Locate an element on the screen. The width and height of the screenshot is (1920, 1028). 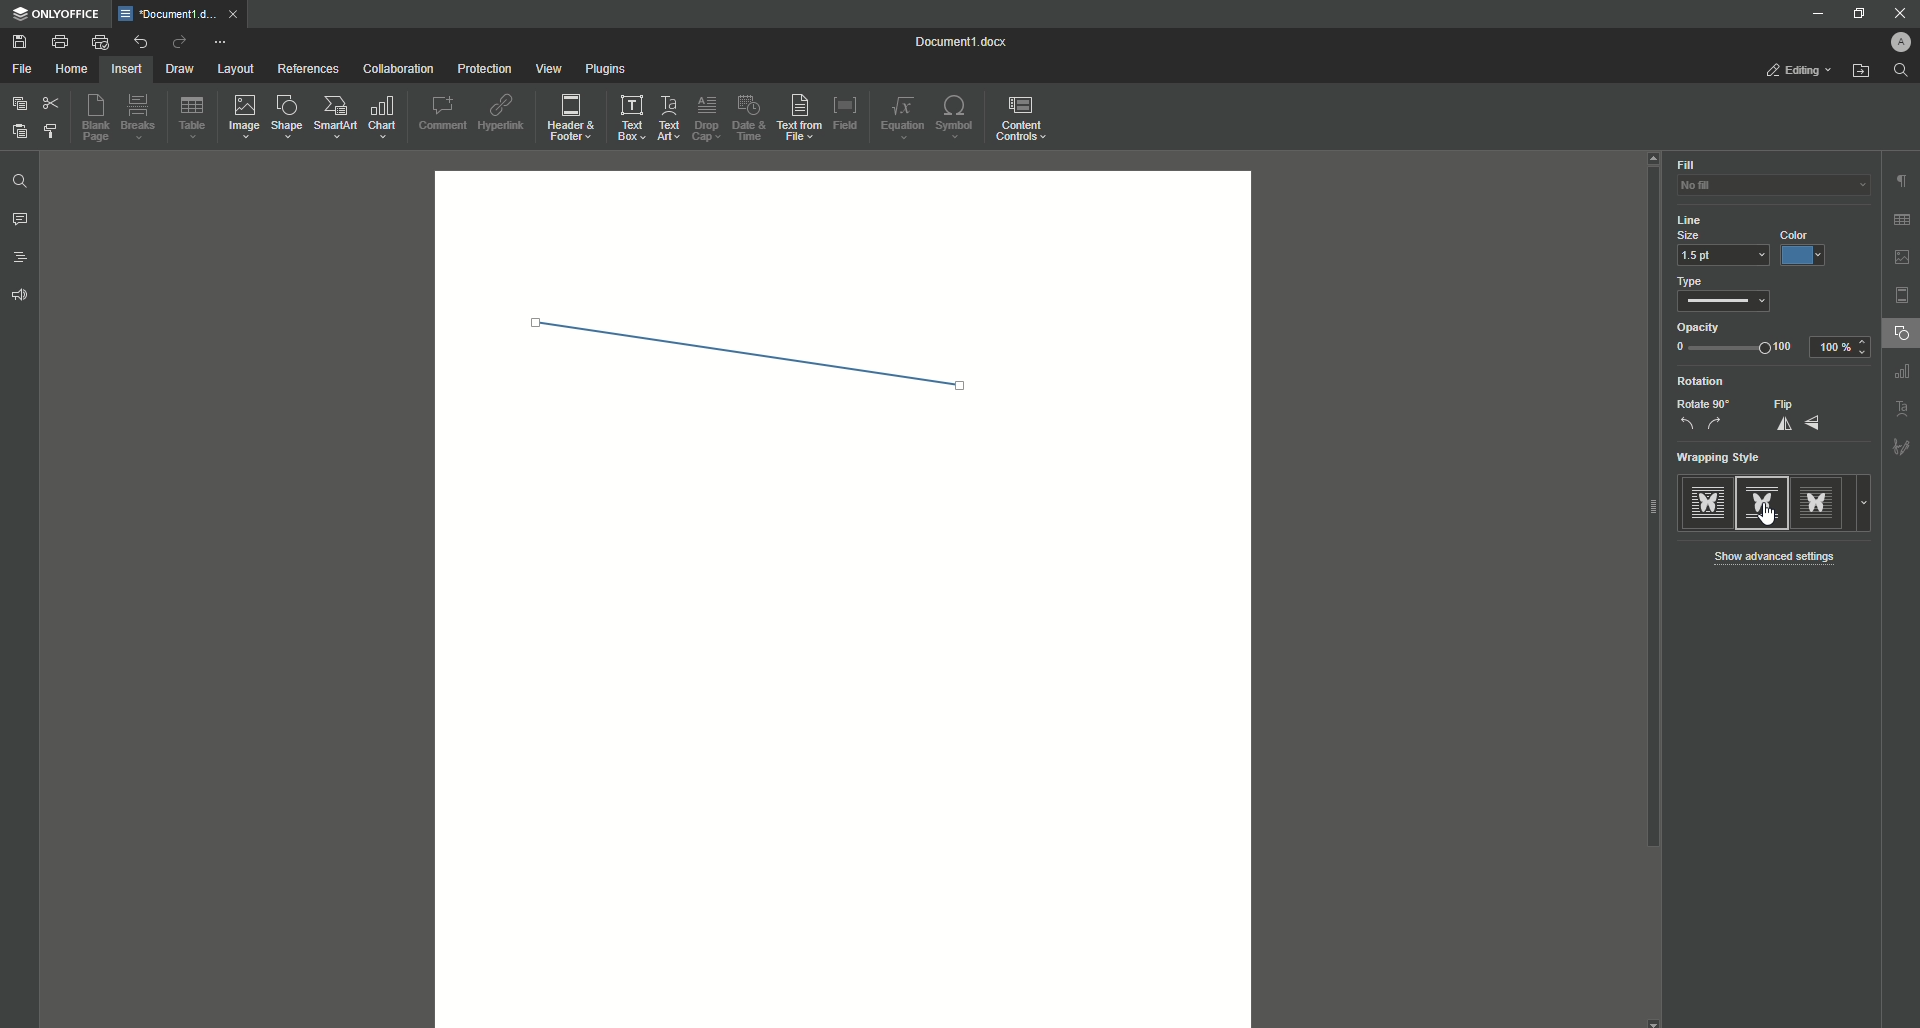
Layout is located at coordinates (234, 70).